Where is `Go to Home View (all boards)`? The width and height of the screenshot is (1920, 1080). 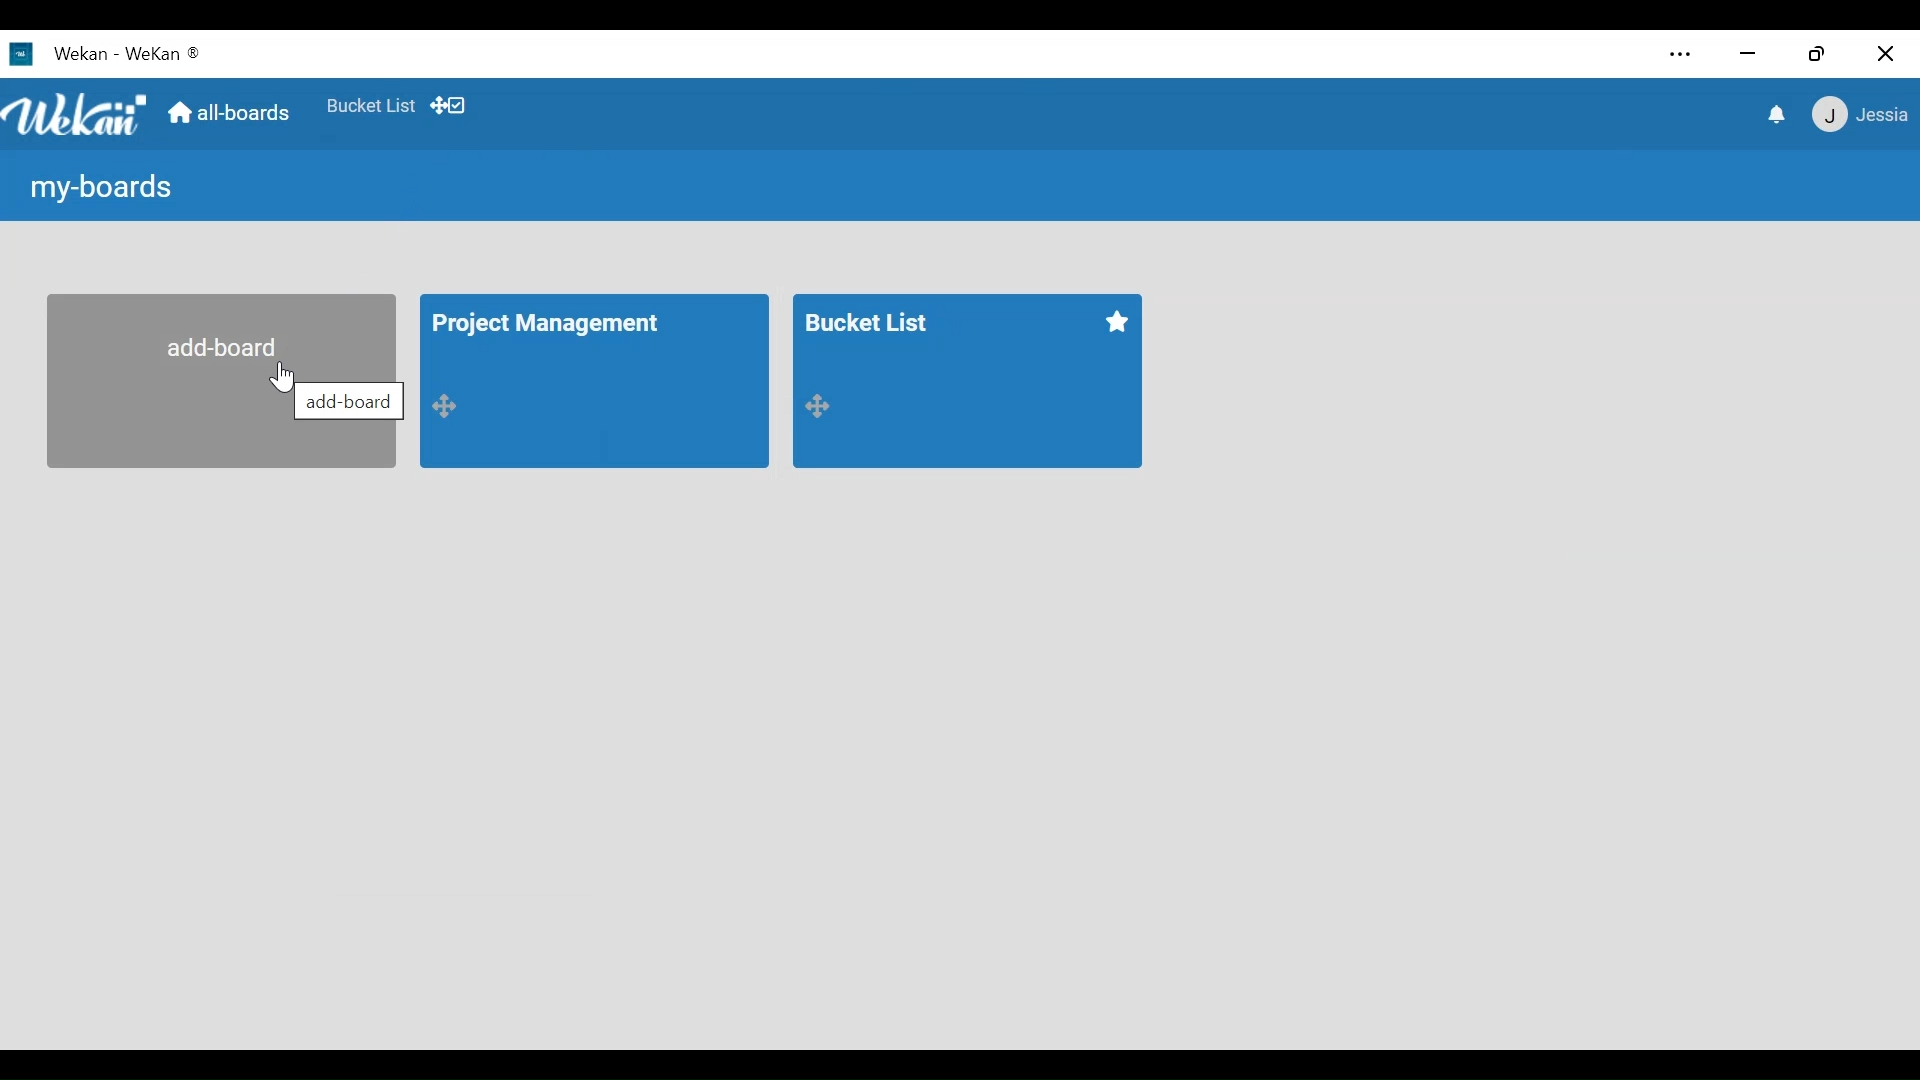
Go to Home View (all boards) is located at coordinates (227, 113).